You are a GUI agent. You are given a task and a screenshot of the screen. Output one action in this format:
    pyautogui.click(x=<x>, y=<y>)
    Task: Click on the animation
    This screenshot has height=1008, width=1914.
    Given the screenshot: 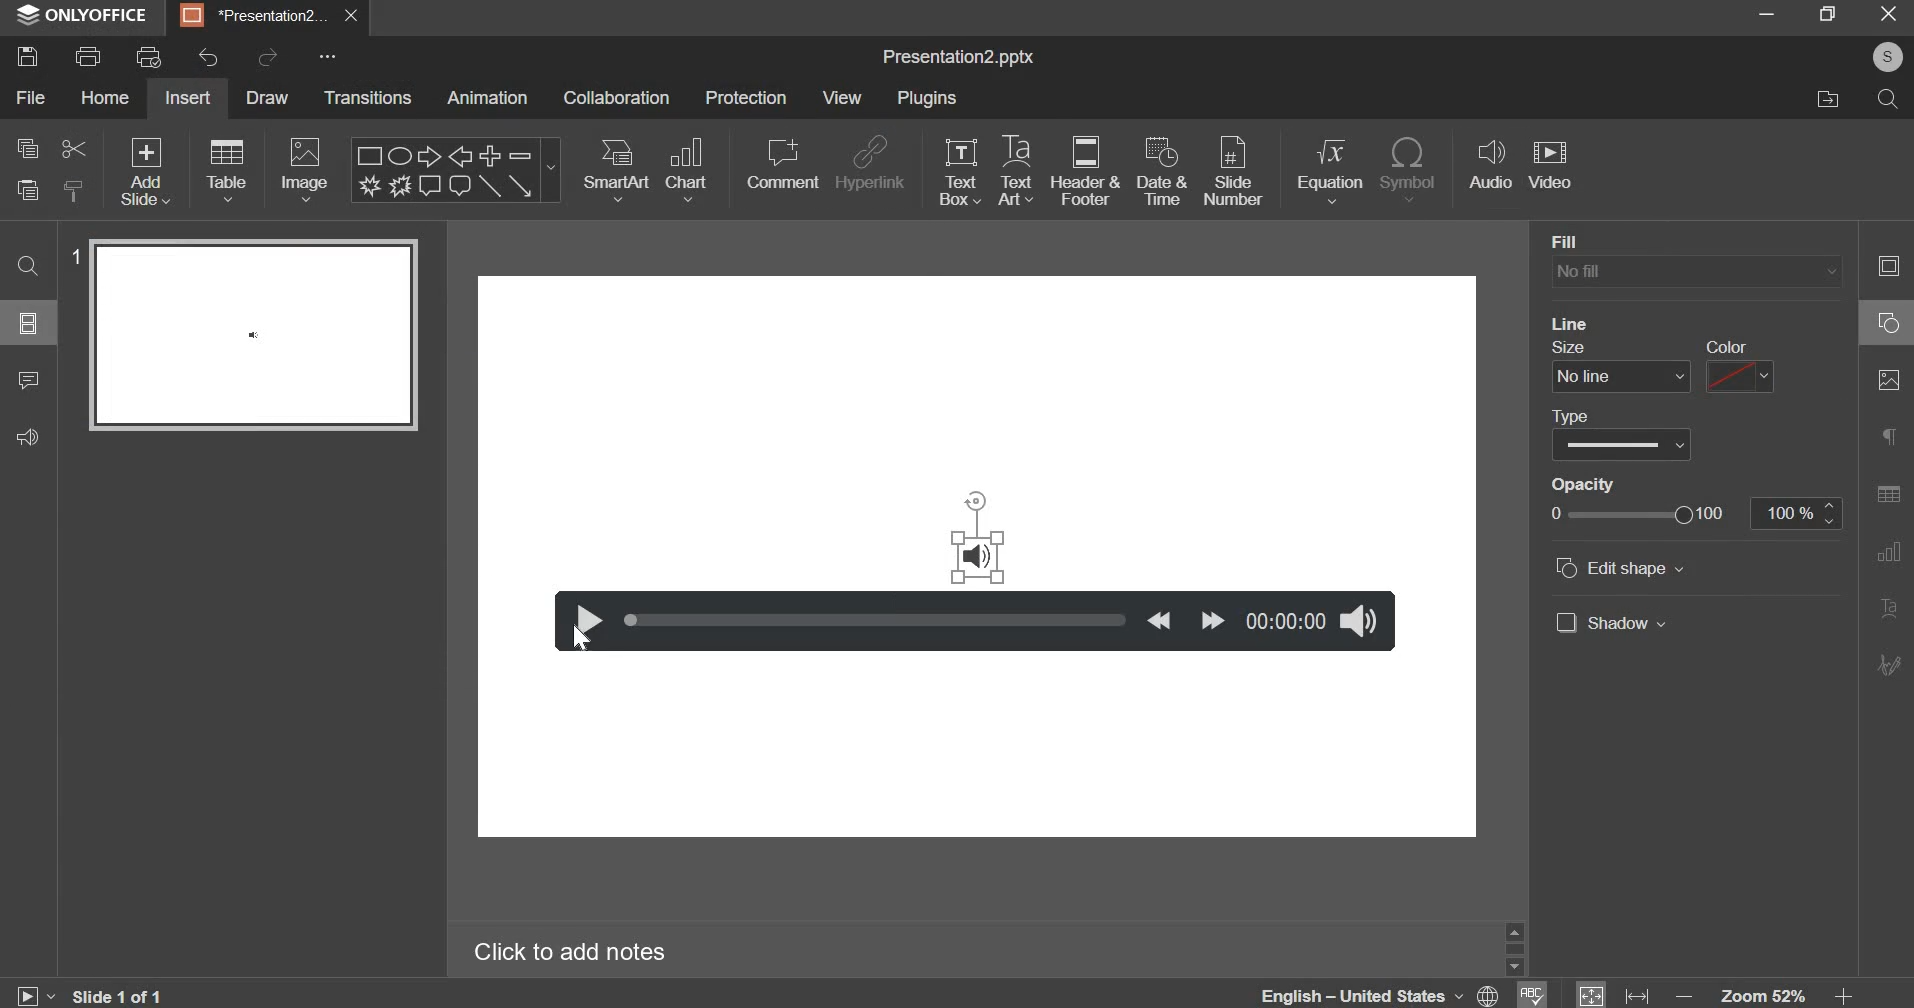 What is the action you would take?
    pyautogui.click(x=487, y=99)
    